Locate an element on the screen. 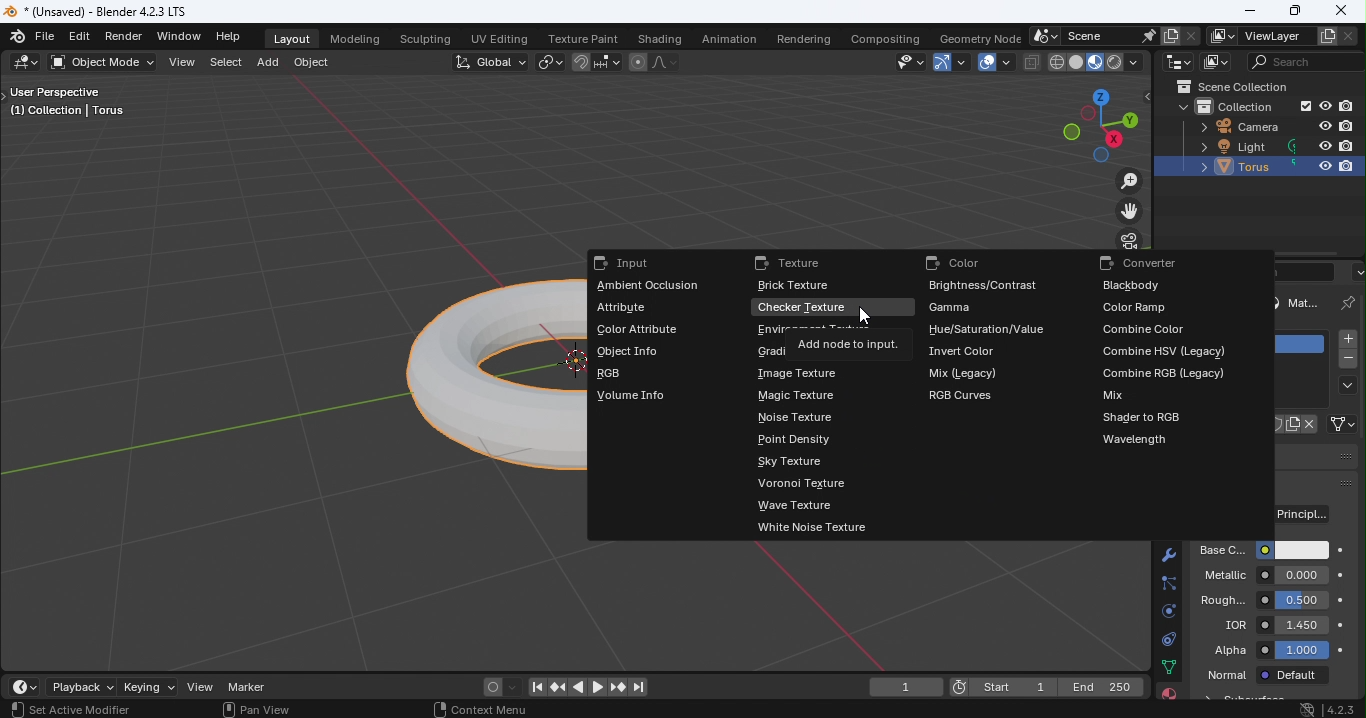  Animate property is located at coordinates (1341, 547).